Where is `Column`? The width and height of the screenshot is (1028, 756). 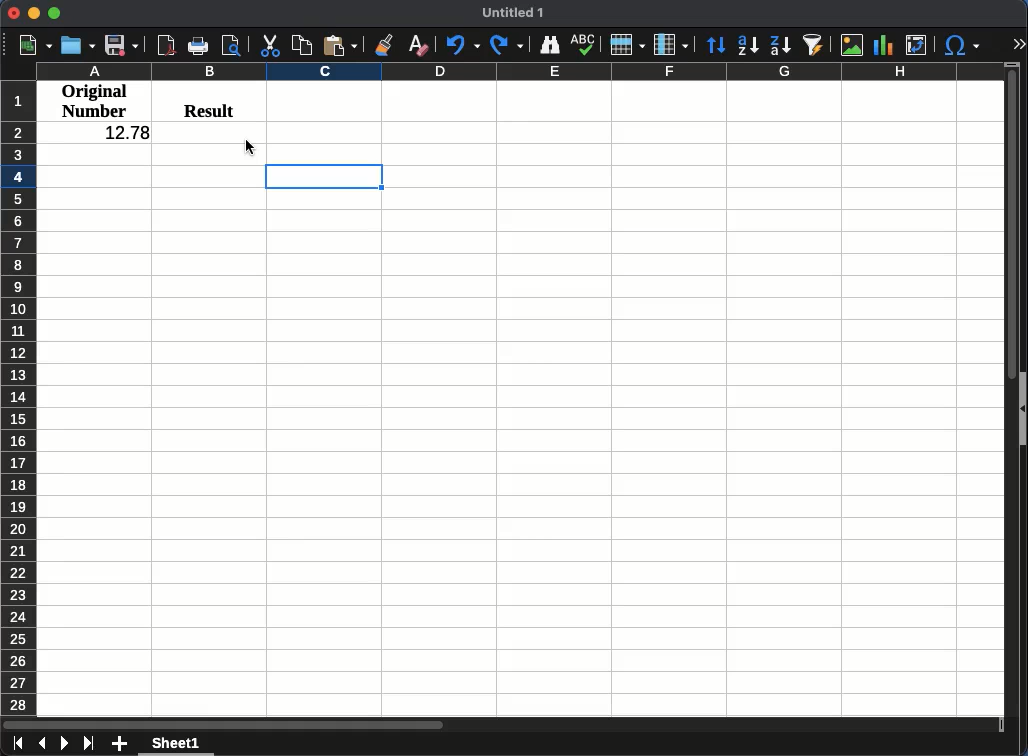 Column is located at coordinates (515, 73).